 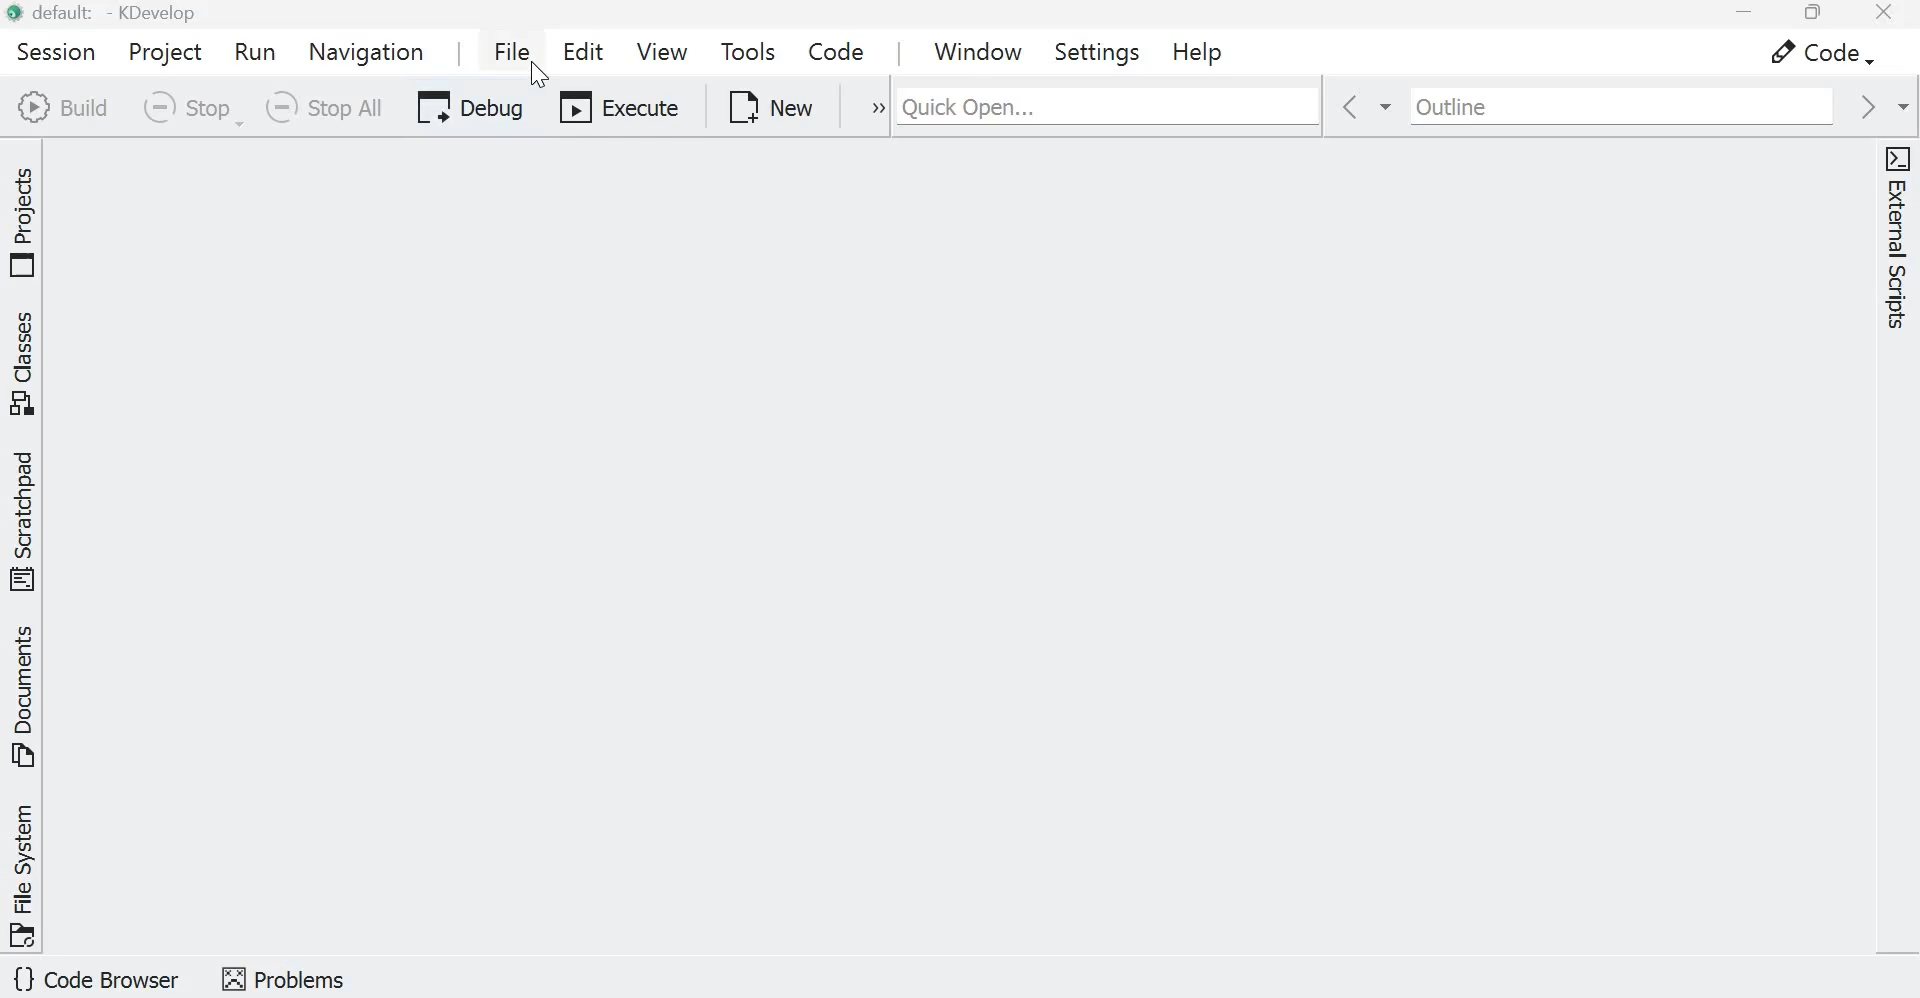 I want to click on close, so click(x=1886, y=16).